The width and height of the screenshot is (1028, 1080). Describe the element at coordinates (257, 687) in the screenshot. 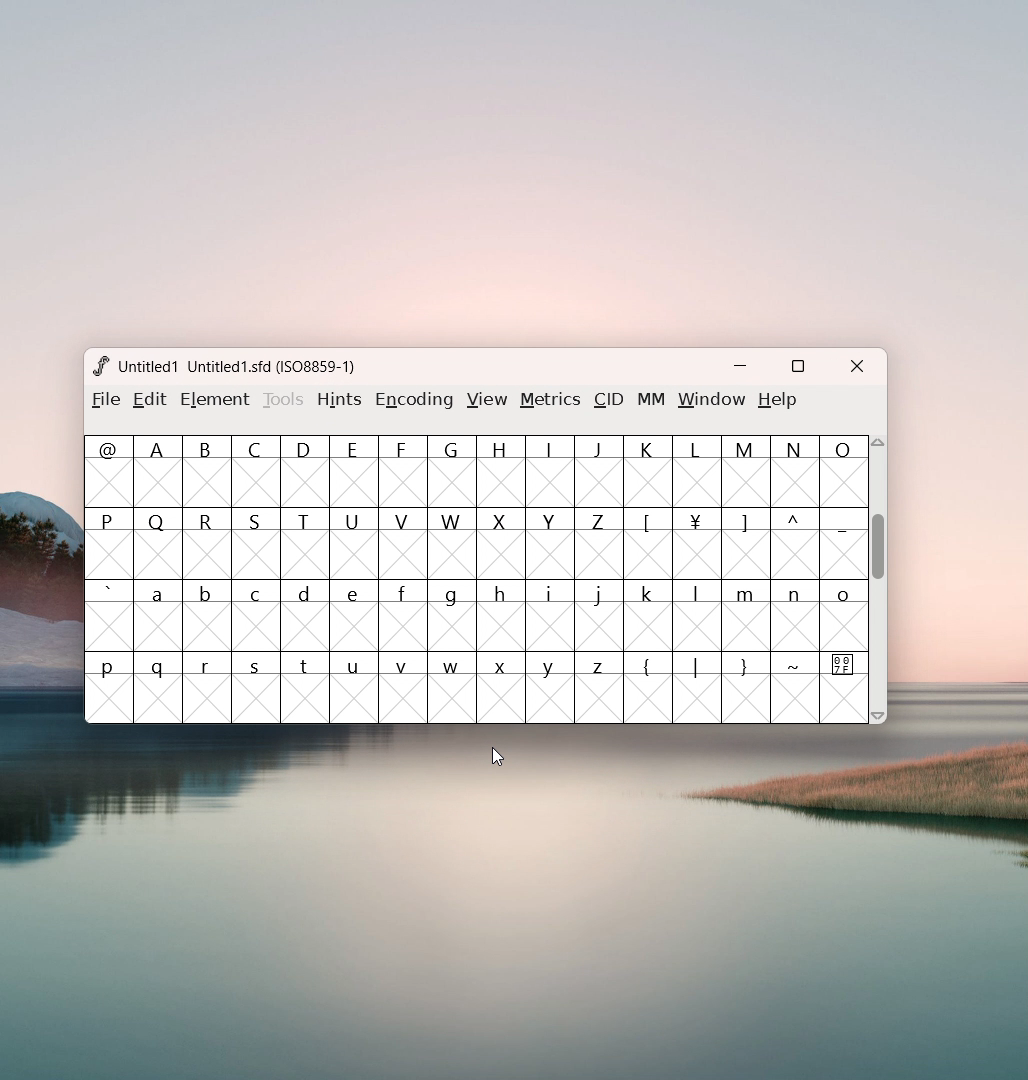

I see `s` at that location.